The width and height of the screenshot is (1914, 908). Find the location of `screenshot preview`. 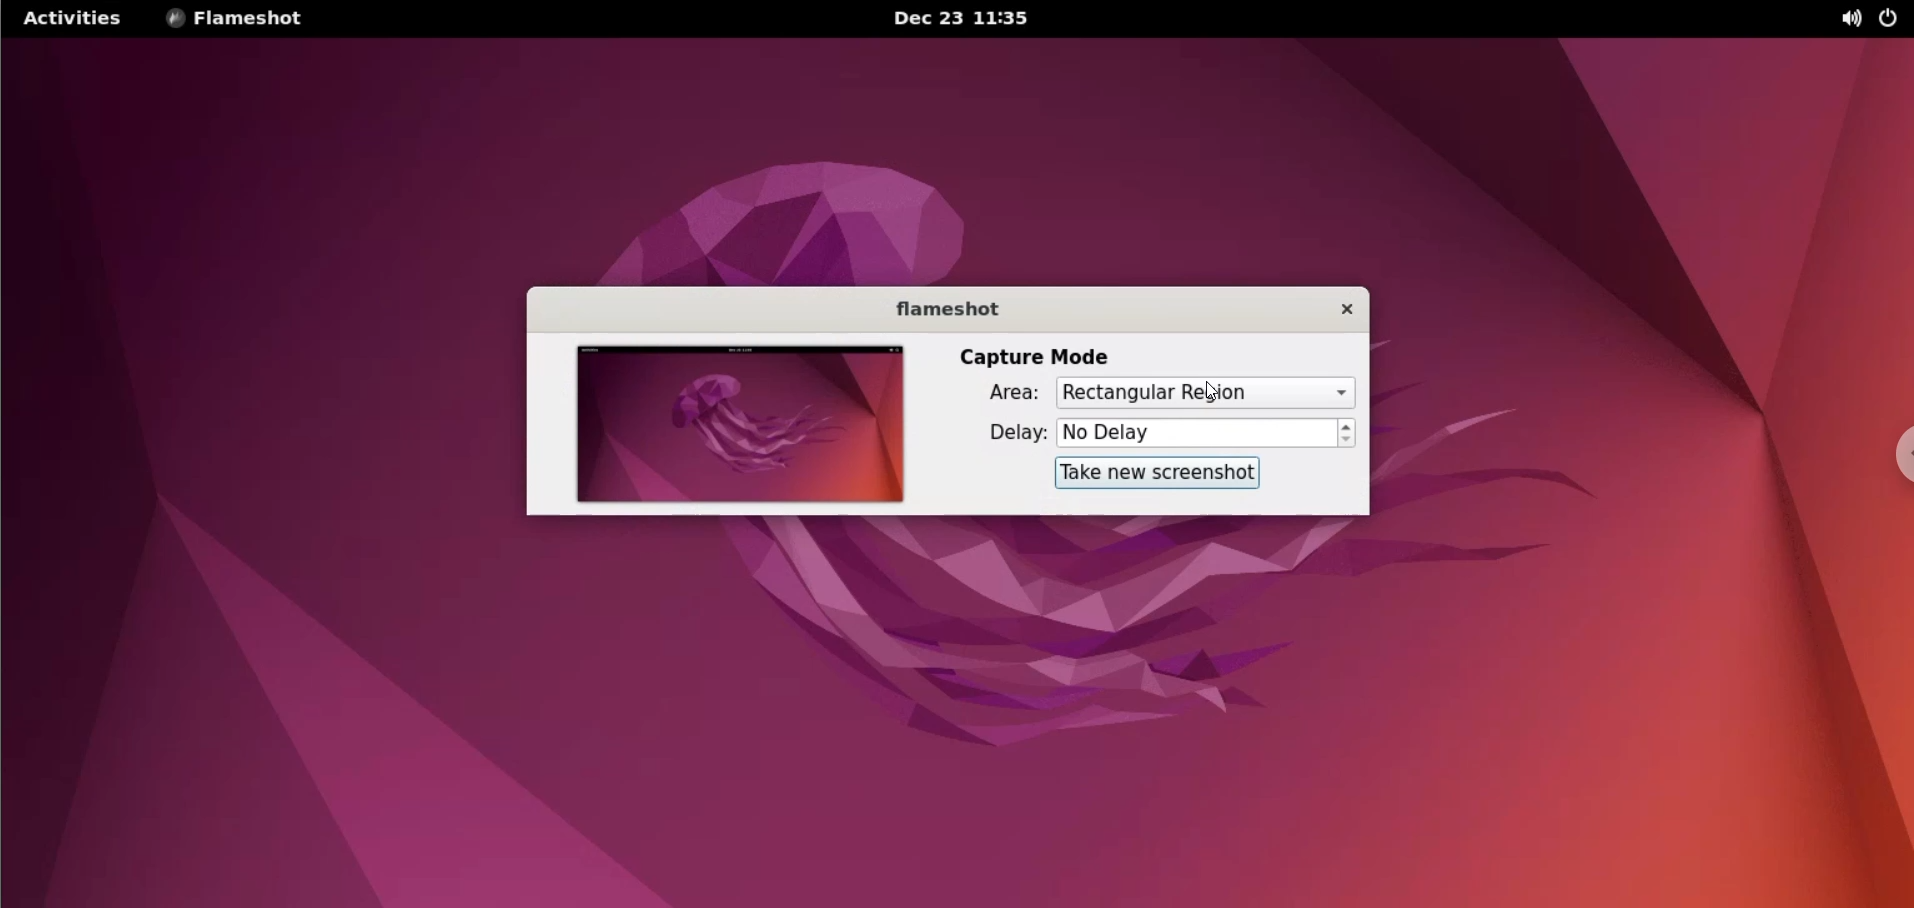

screenshot preview is located at coordinates (736, 427).